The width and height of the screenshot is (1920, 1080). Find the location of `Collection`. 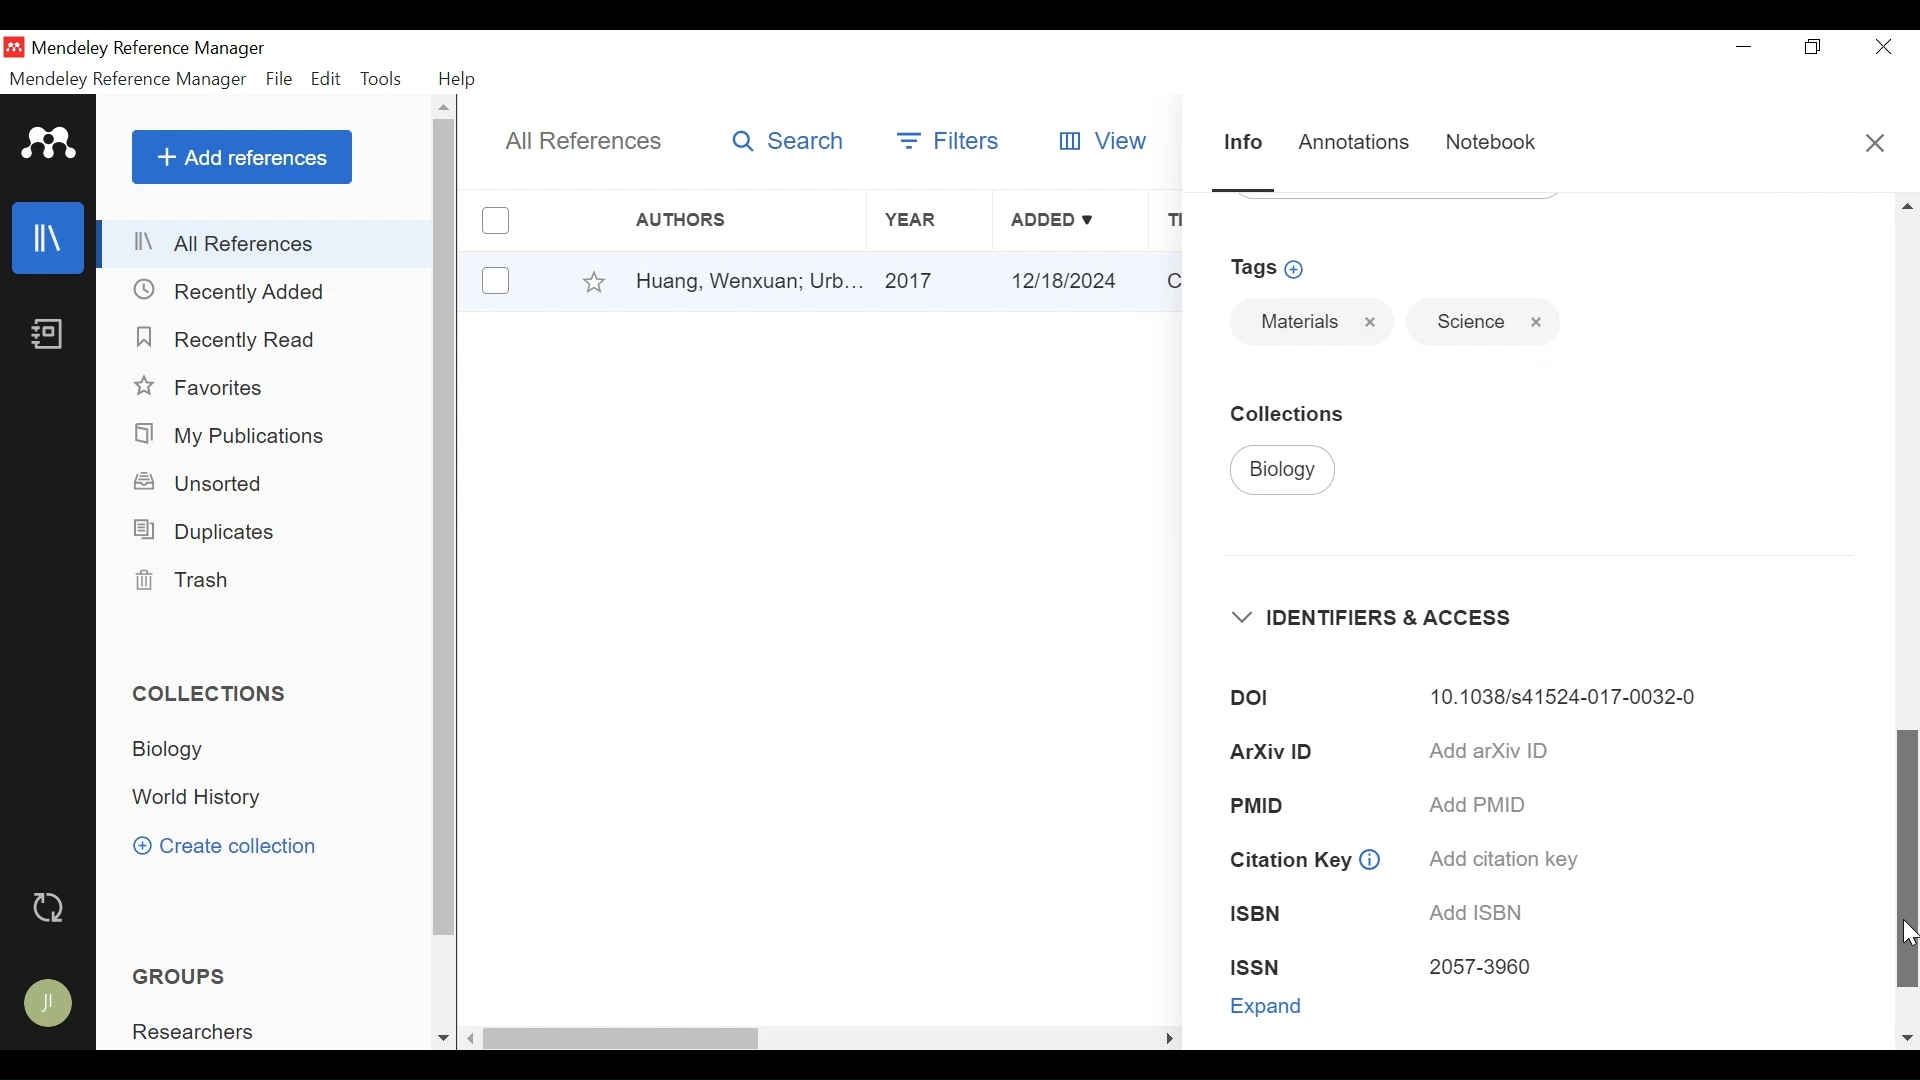

Collection is located at coordinates (207, 798).